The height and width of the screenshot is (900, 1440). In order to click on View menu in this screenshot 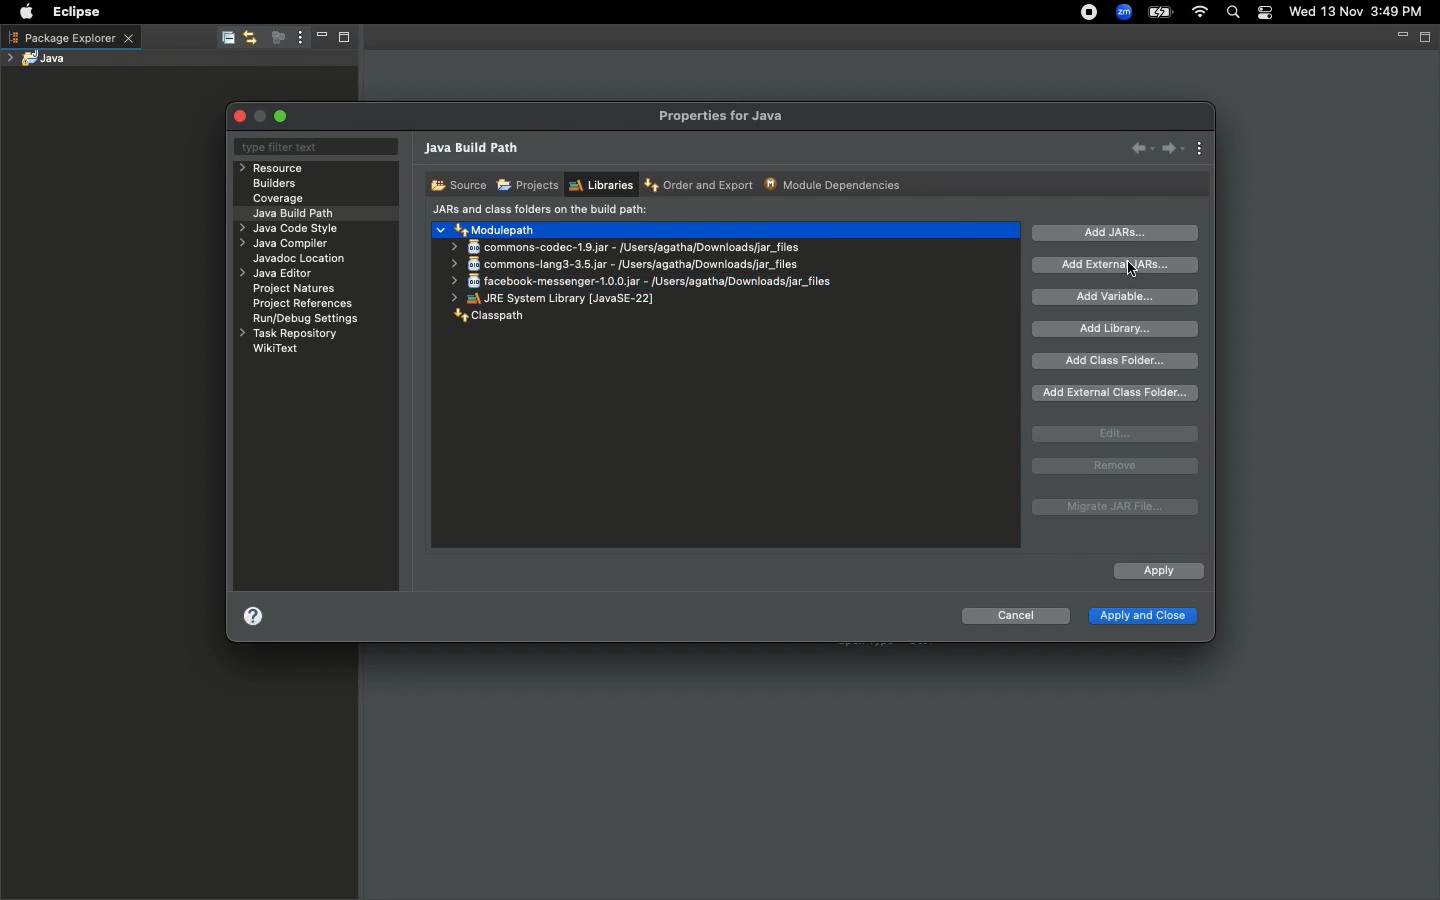, I will do `click(298, 38)`.